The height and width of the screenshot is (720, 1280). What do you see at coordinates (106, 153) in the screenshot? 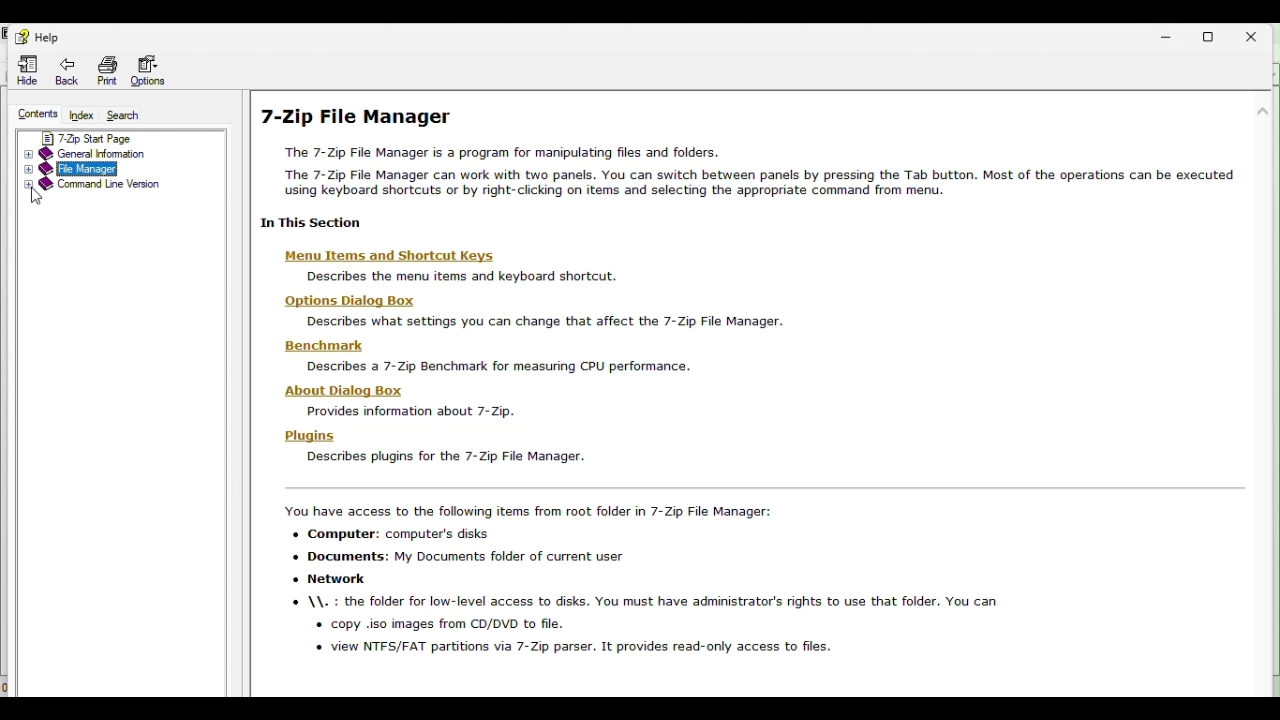
I see `General information` at bounding box center [106, 153].